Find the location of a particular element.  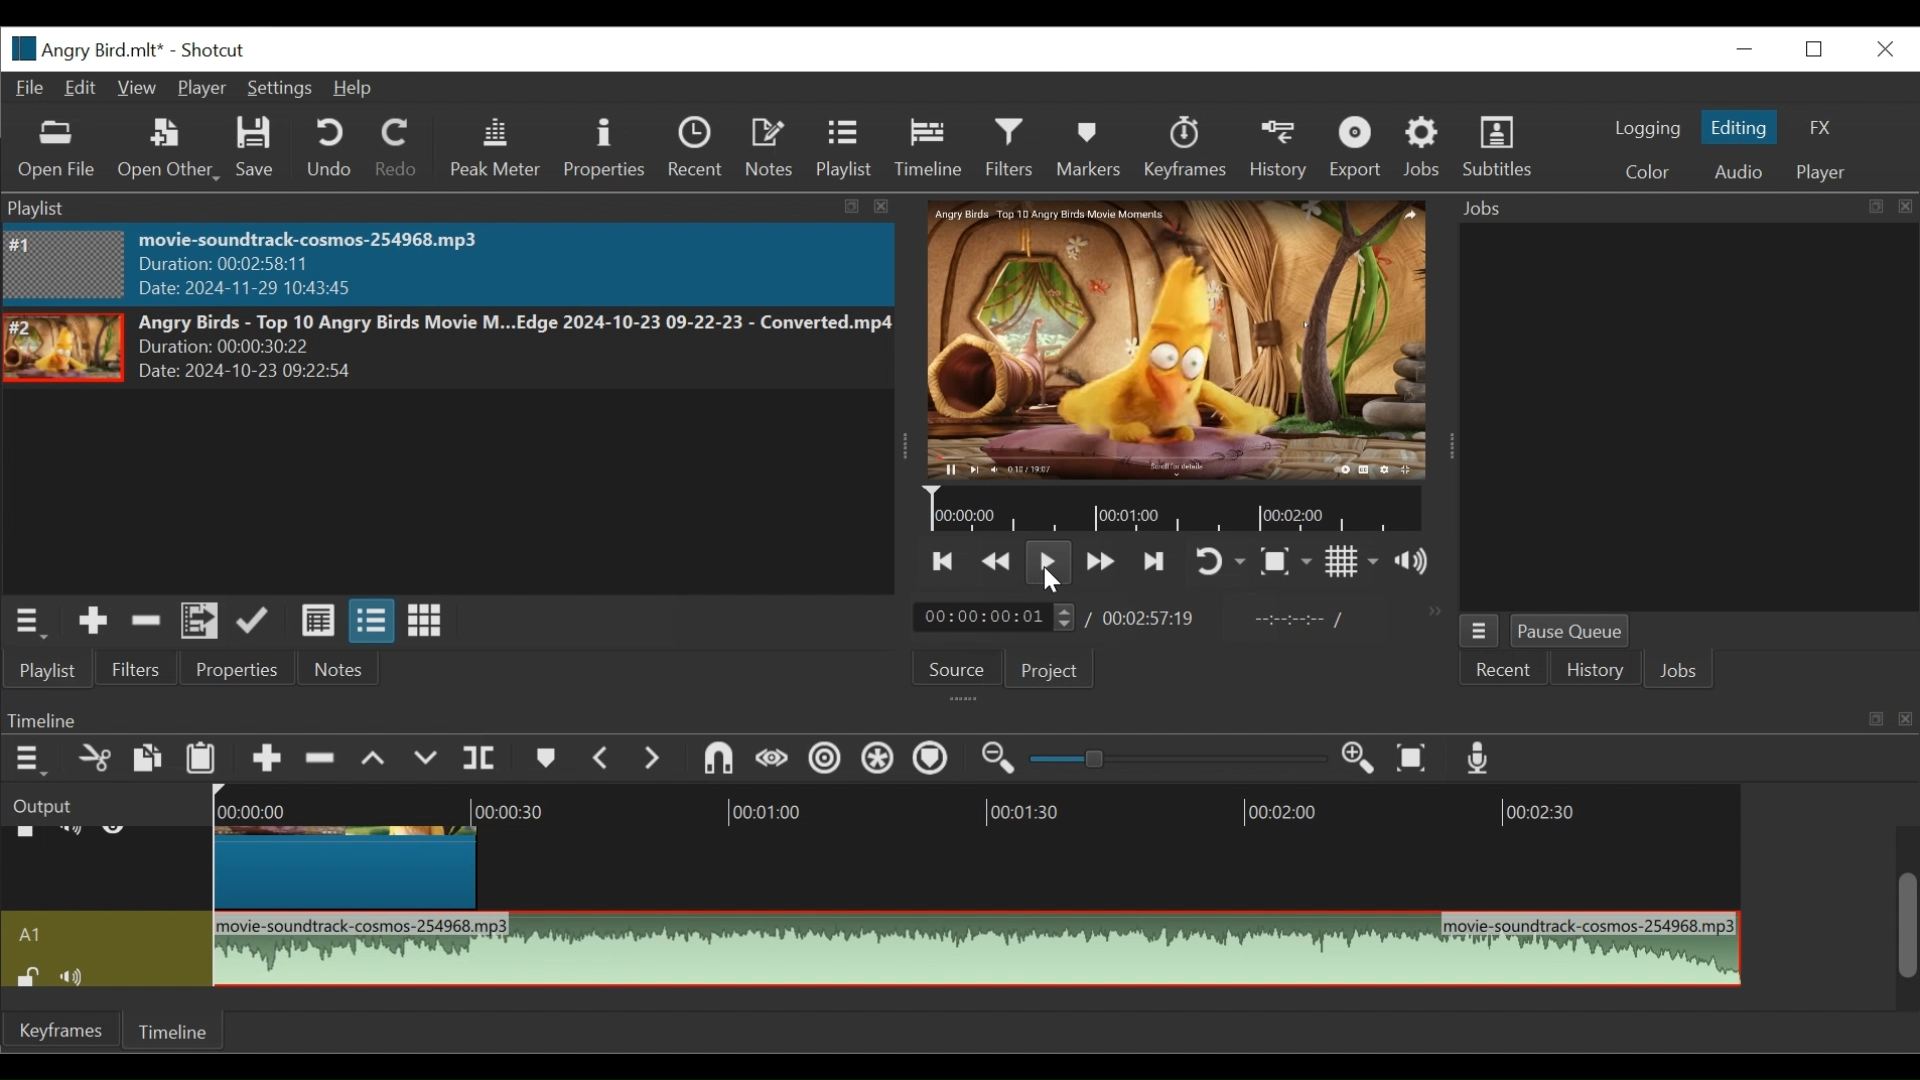

logging is located at coordinates (1648, 128).